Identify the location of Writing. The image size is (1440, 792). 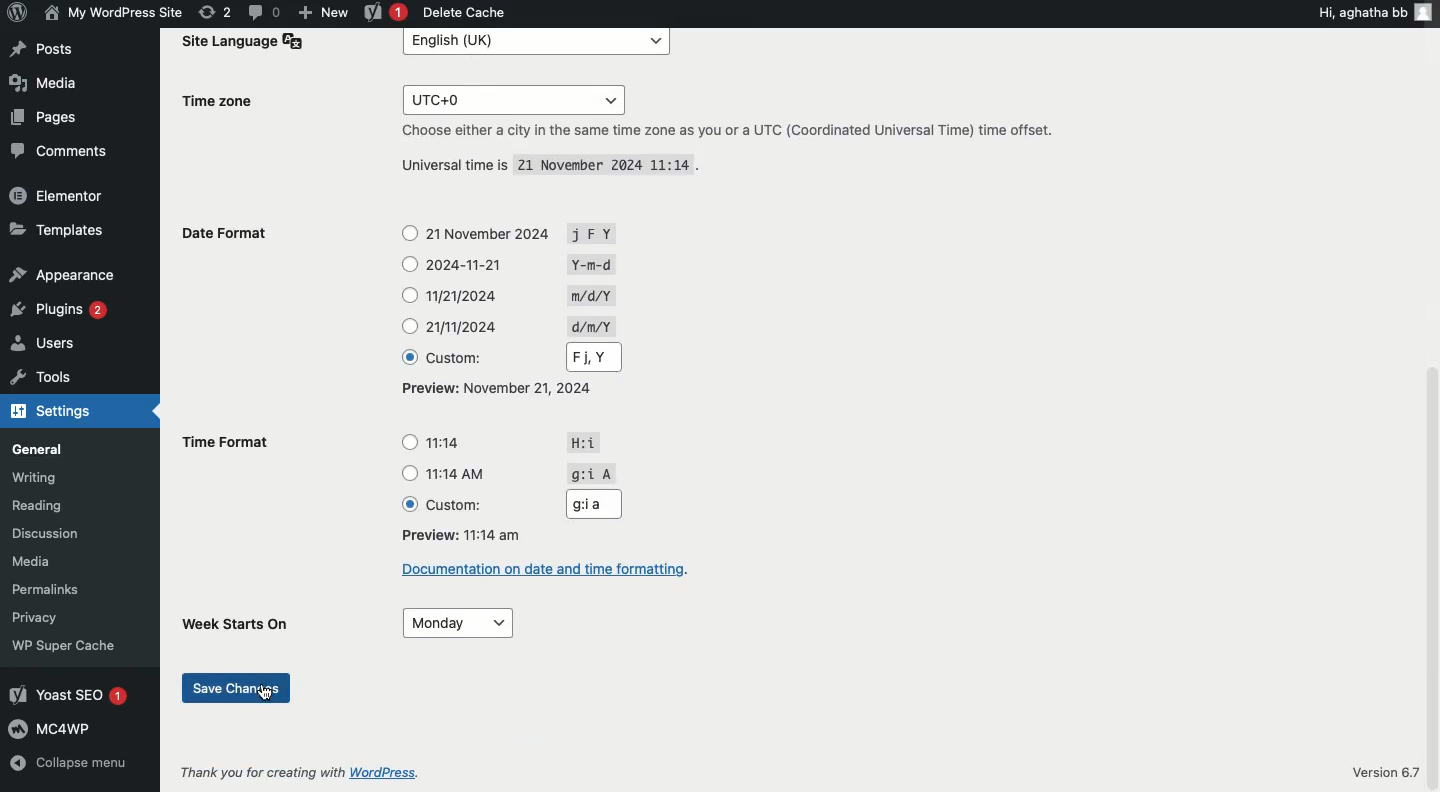
(31, 479).